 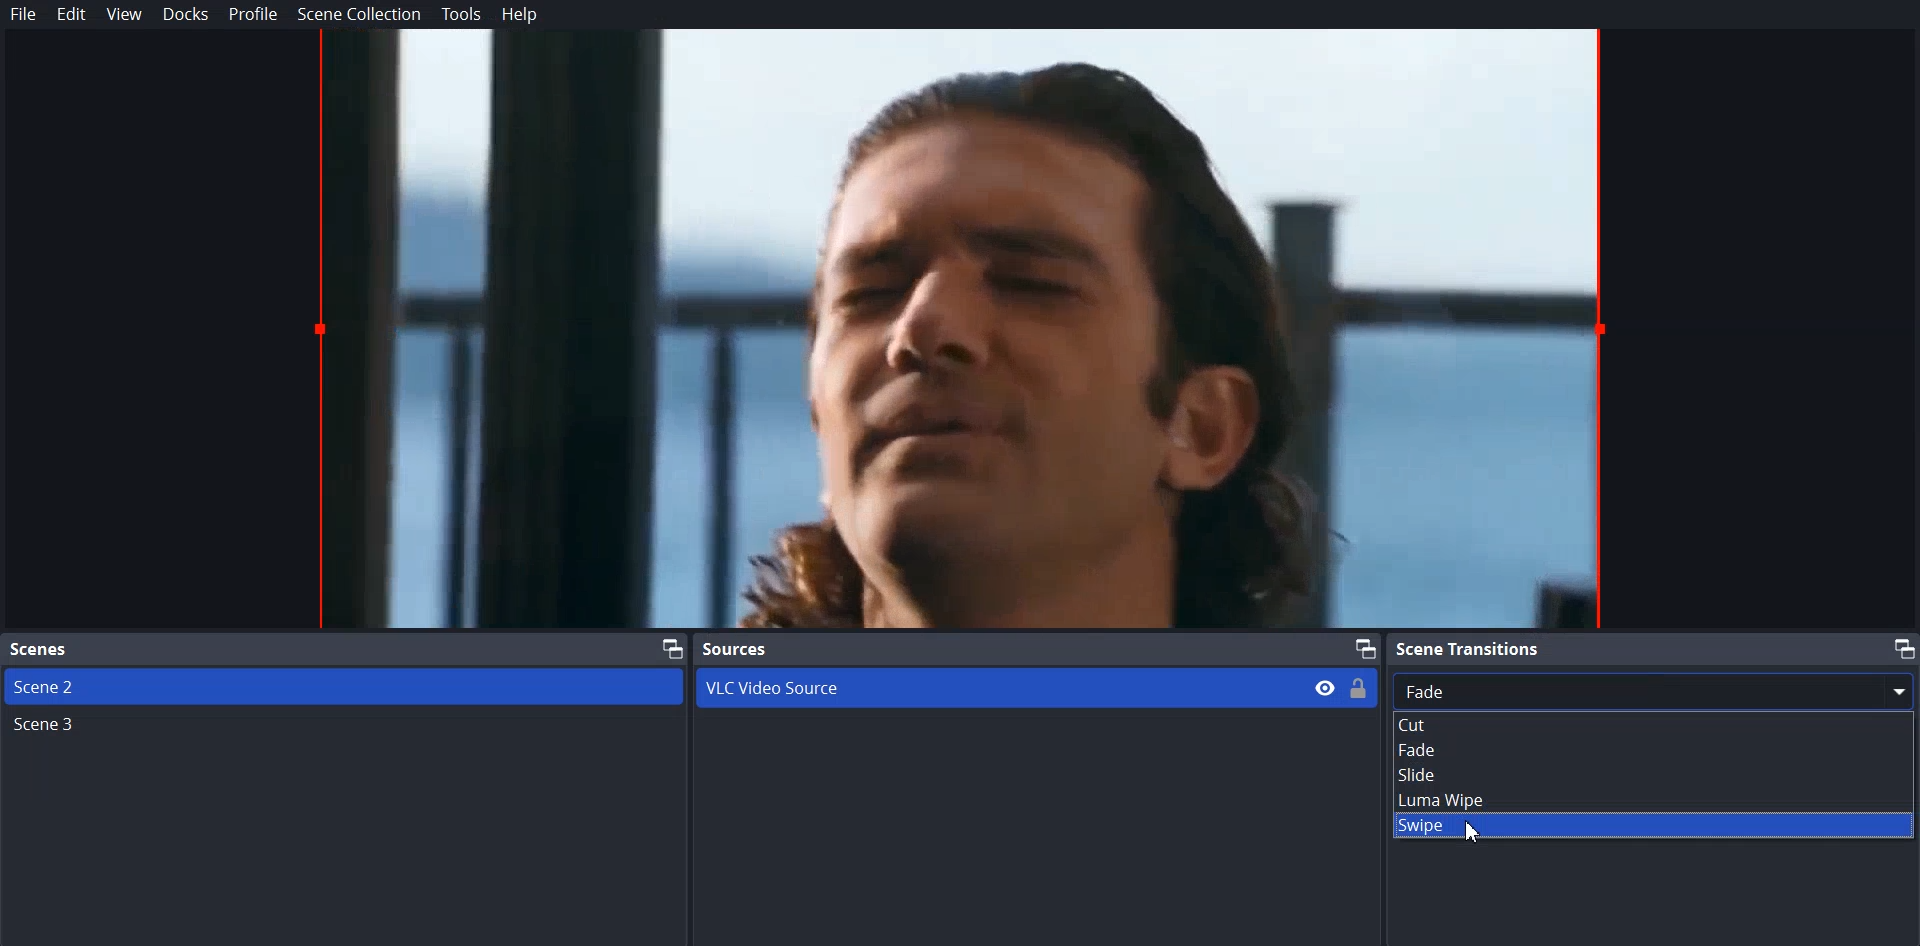 What do you see at coordinates (994, 687) in the screenshot?
I see `VLC Video Source` at bounding box center [994, 687].